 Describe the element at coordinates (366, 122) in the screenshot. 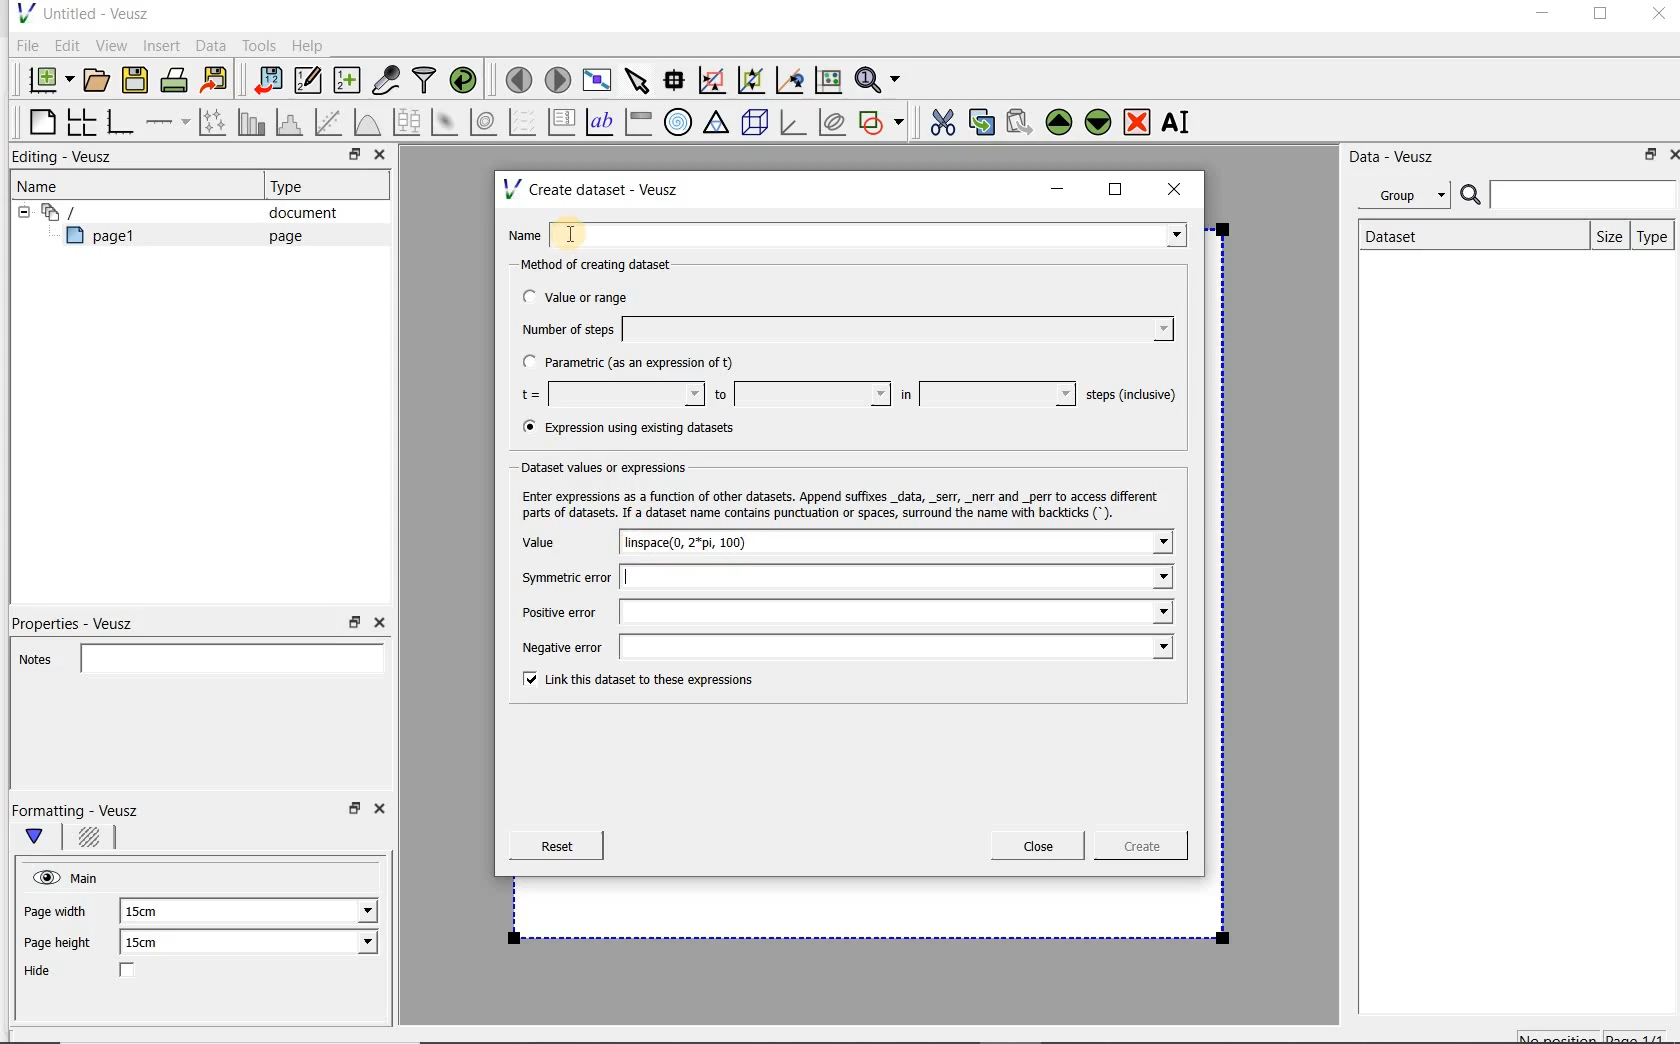

I see `plot a function` at that location.